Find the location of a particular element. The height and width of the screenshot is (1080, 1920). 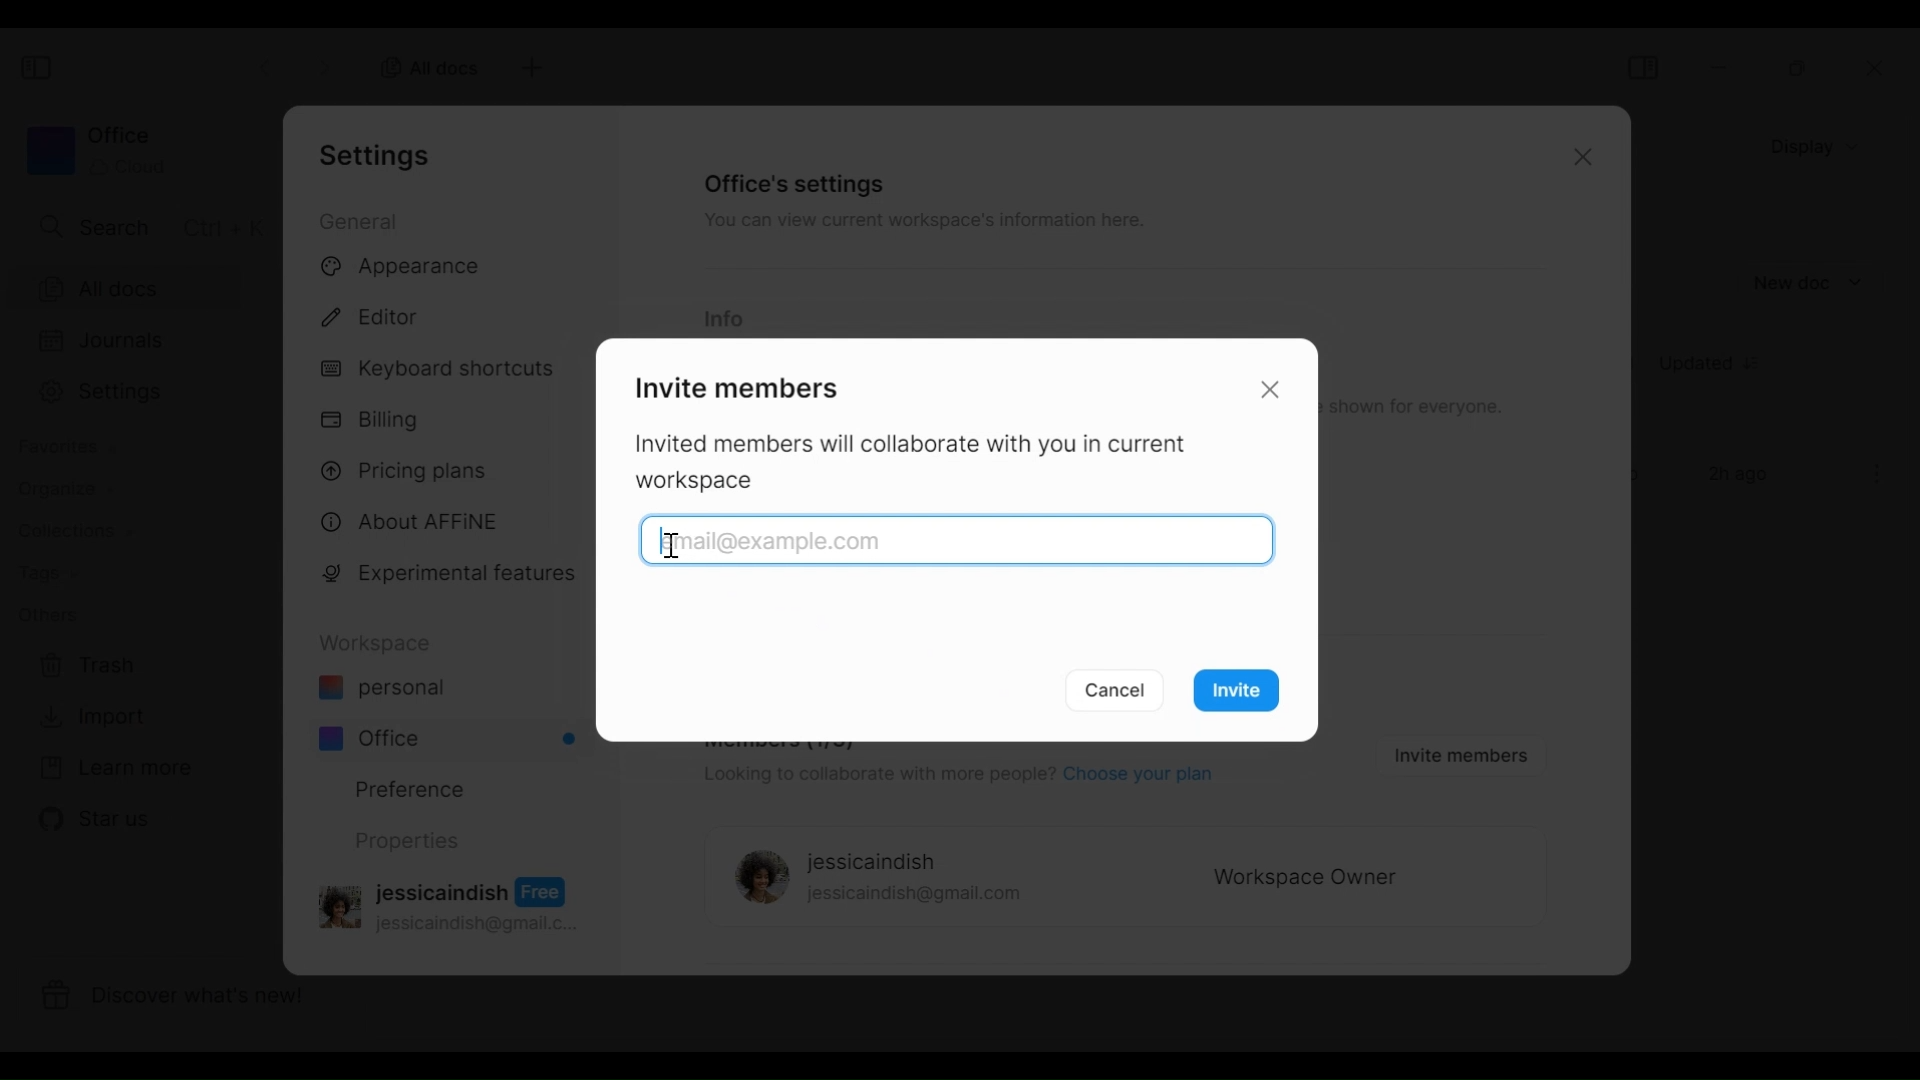

close is located at coordinates (1881, 69).